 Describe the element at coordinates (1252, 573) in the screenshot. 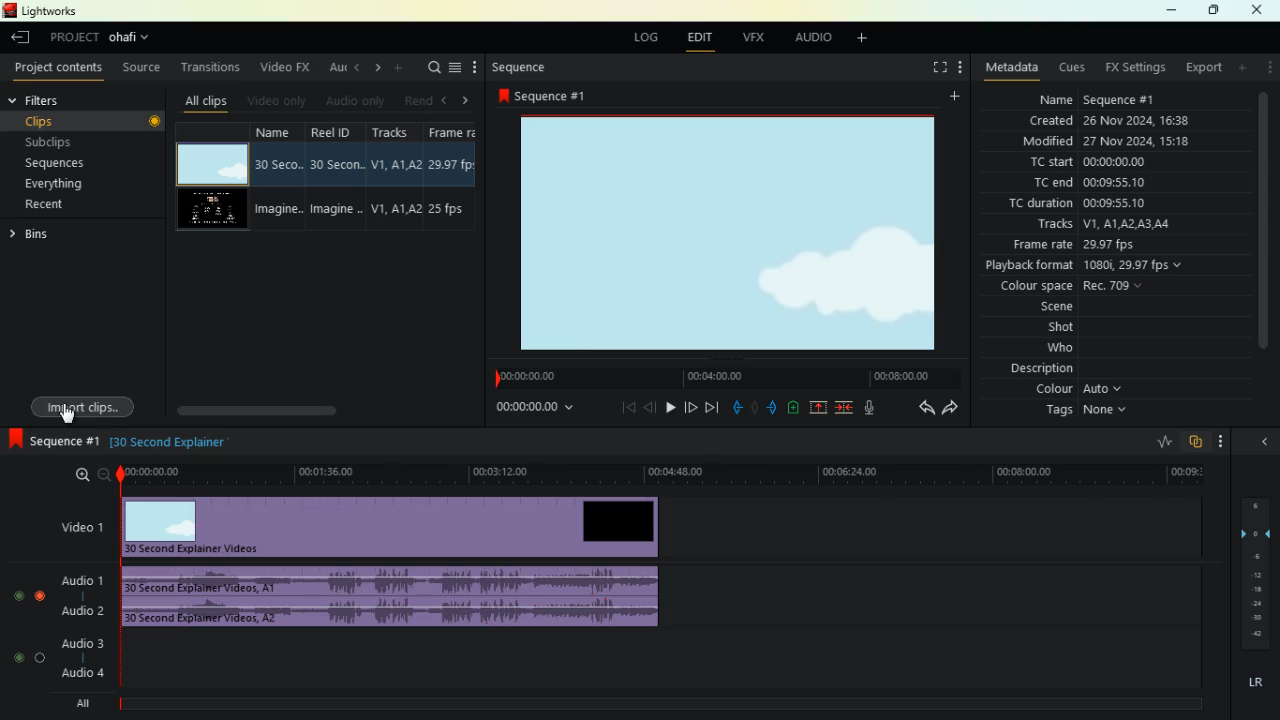

I see `layers` at that location.